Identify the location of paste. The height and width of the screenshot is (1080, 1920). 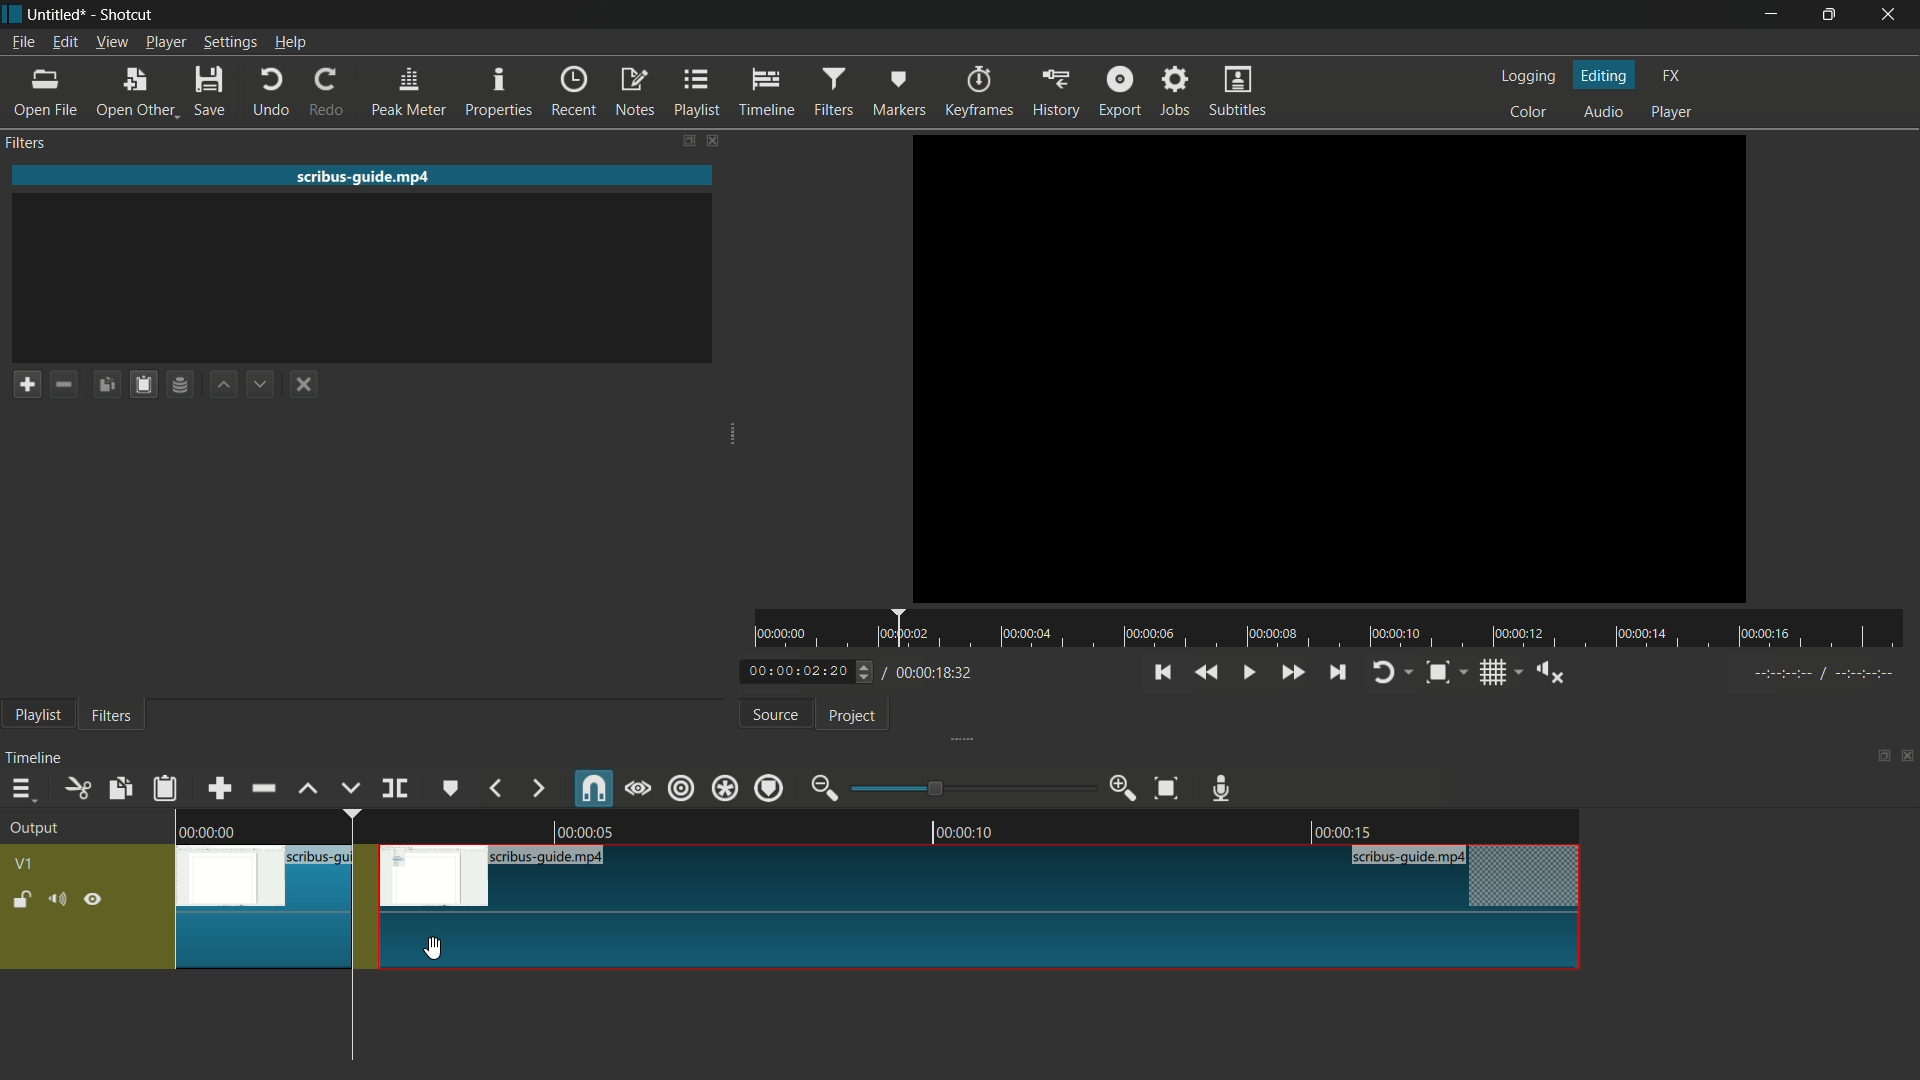
(164, 791).